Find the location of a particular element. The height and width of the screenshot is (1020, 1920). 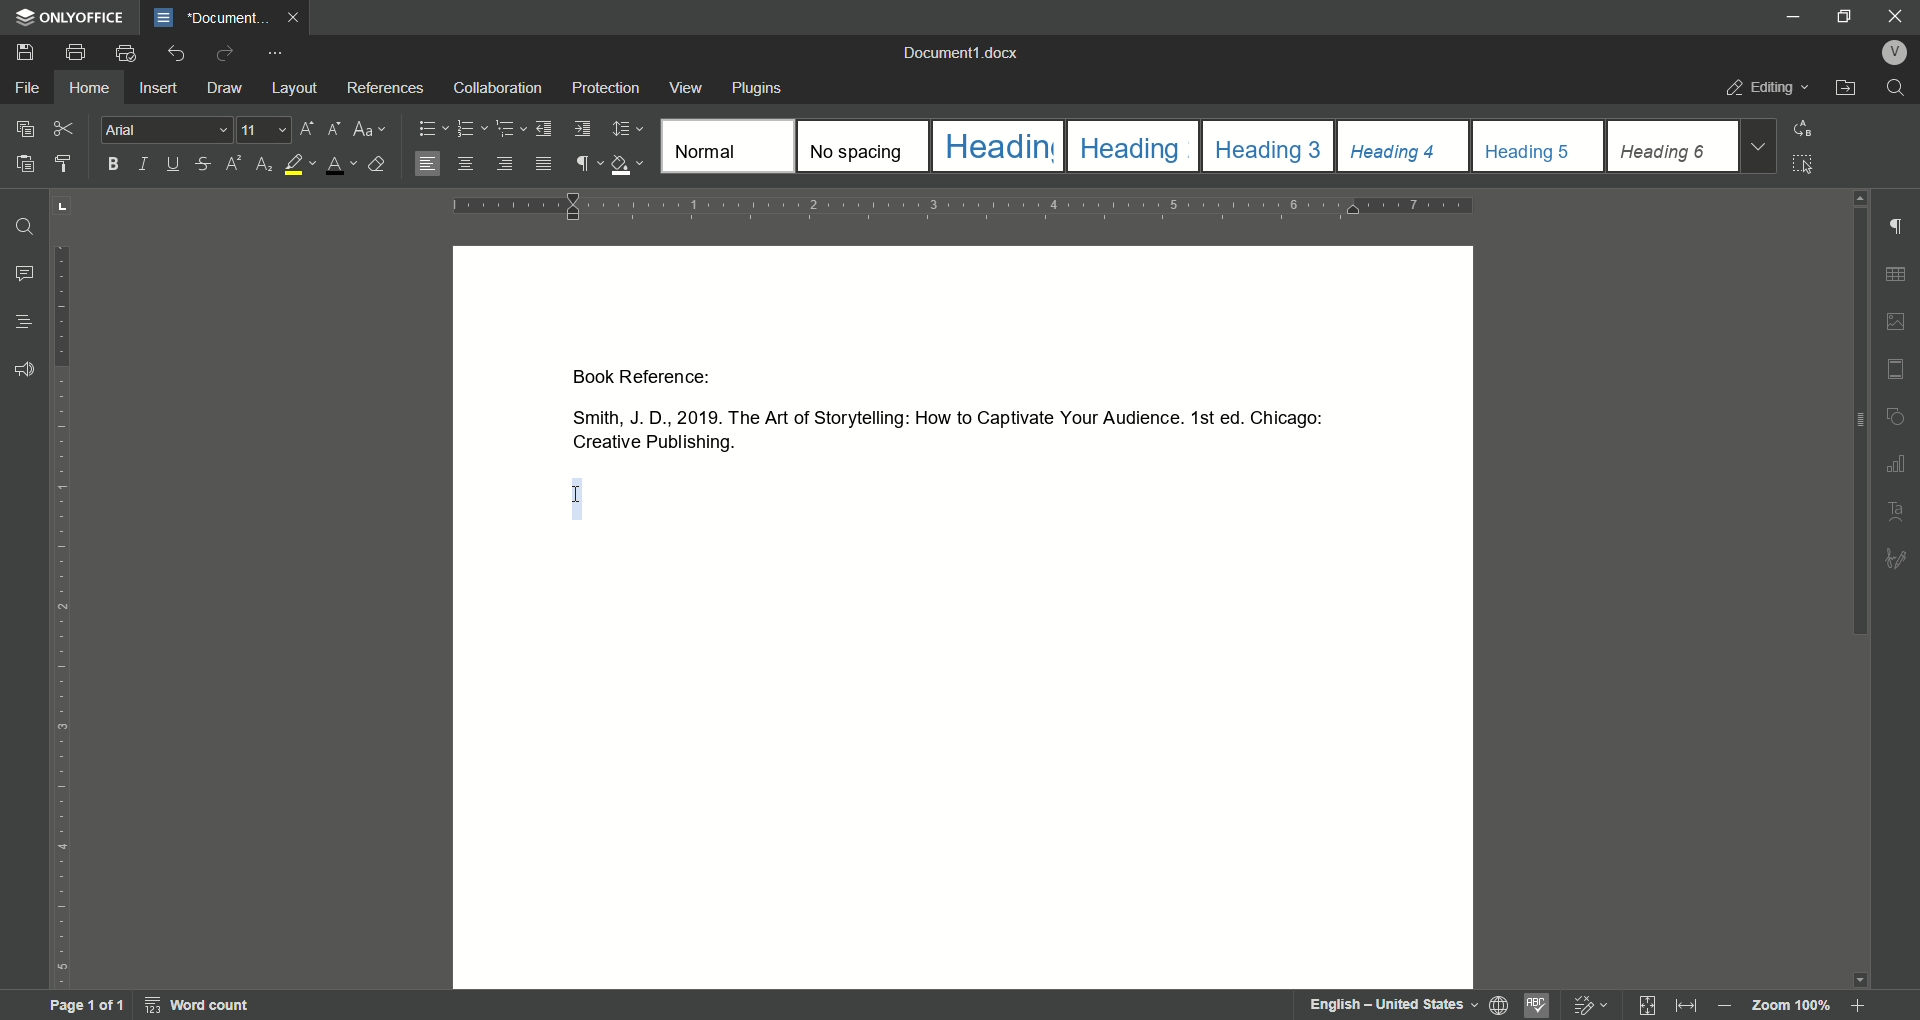

replace is located at coordinates (1811, 128).